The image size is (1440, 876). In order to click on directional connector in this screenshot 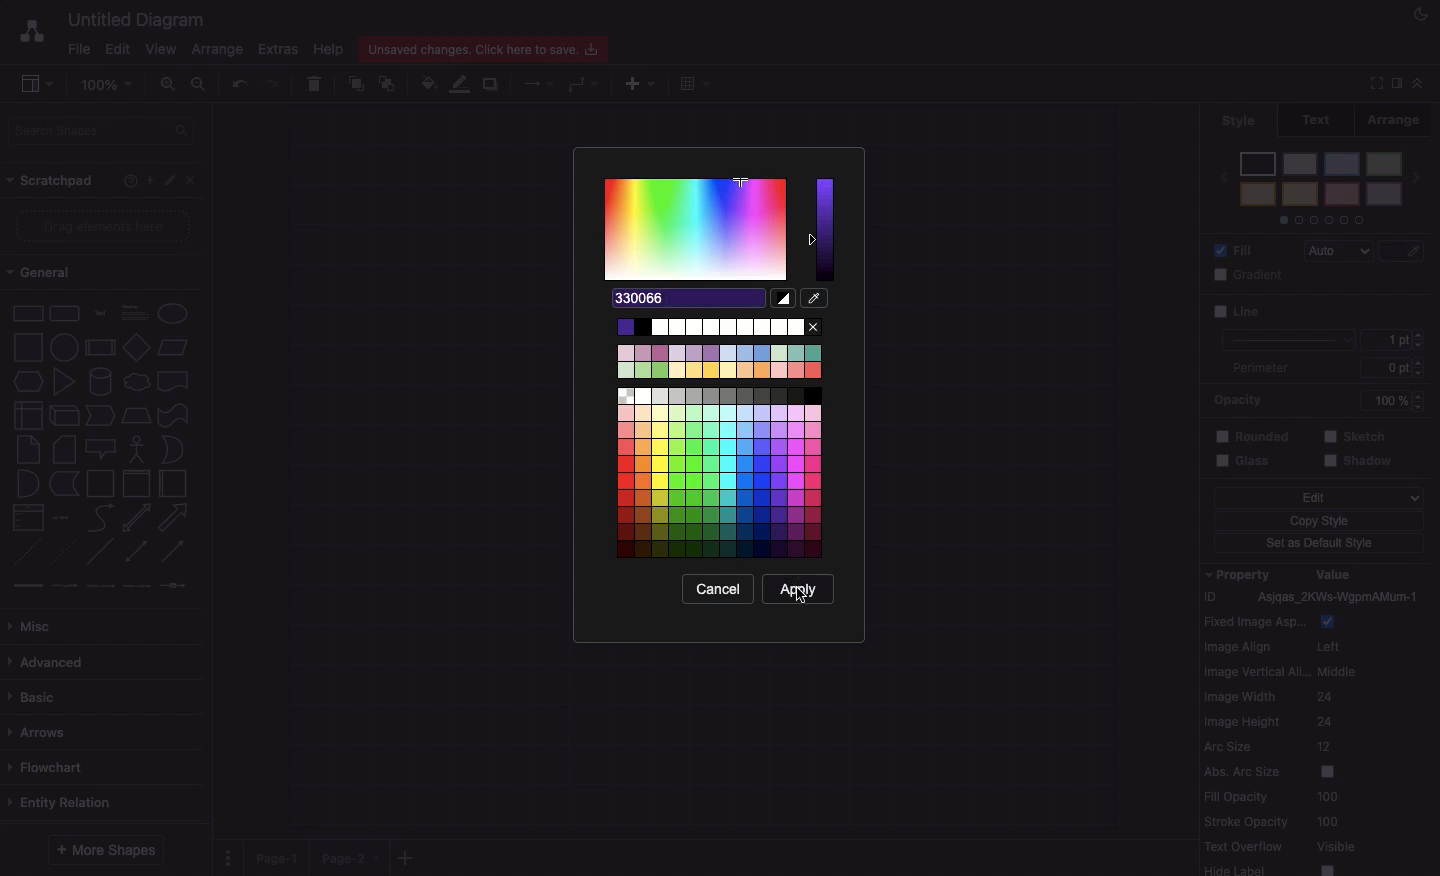, I will do `click(175, 553)`.